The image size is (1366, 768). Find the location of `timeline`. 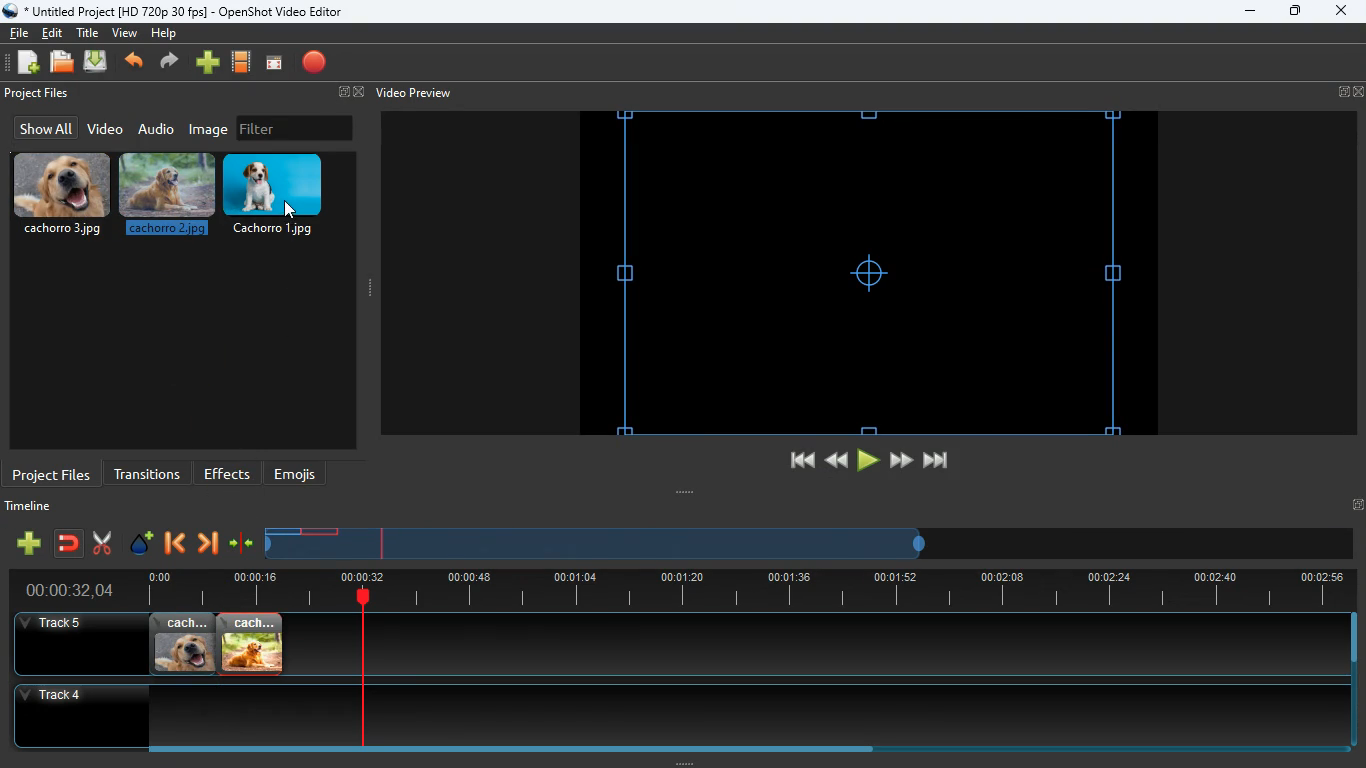

timeline is located at coordinates (740, 590).